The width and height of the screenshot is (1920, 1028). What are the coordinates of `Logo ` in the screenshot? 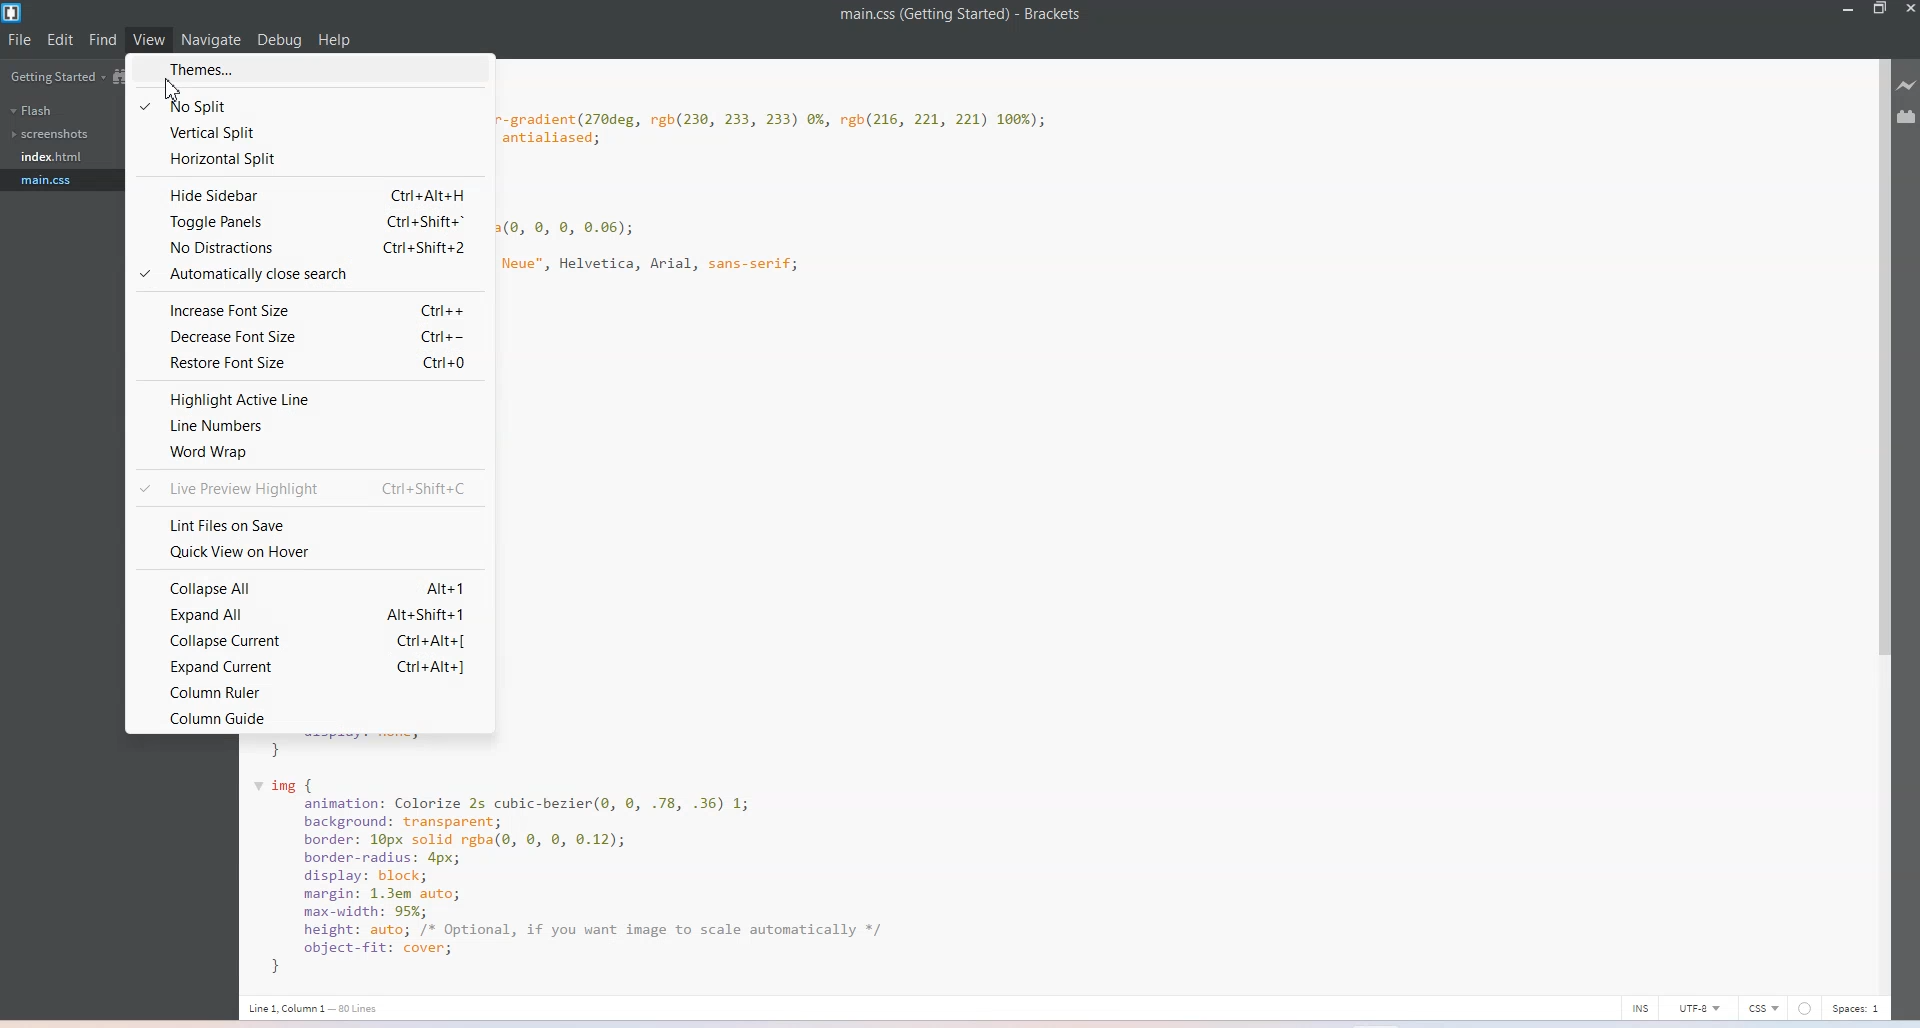 It's located at (13, 12).